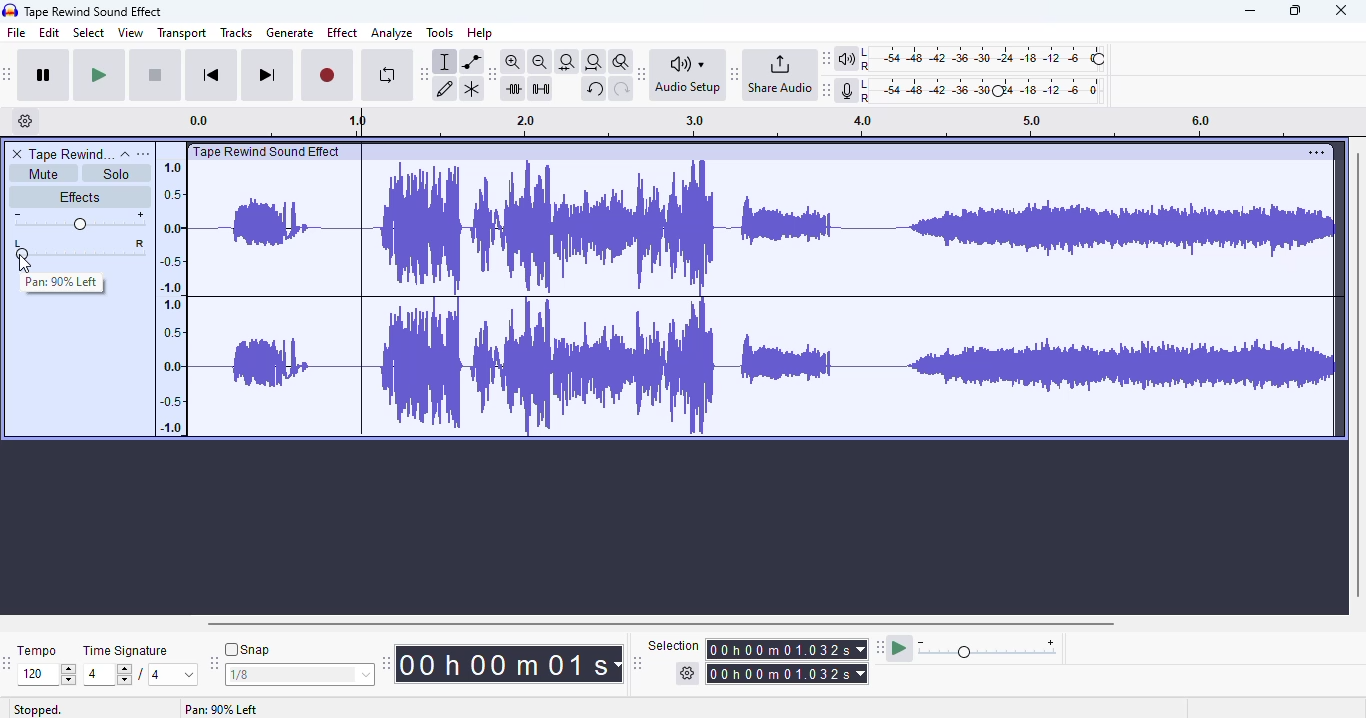  Describe the element at coordinates (44, 174) in the screenshot. I see `mute` at that location.